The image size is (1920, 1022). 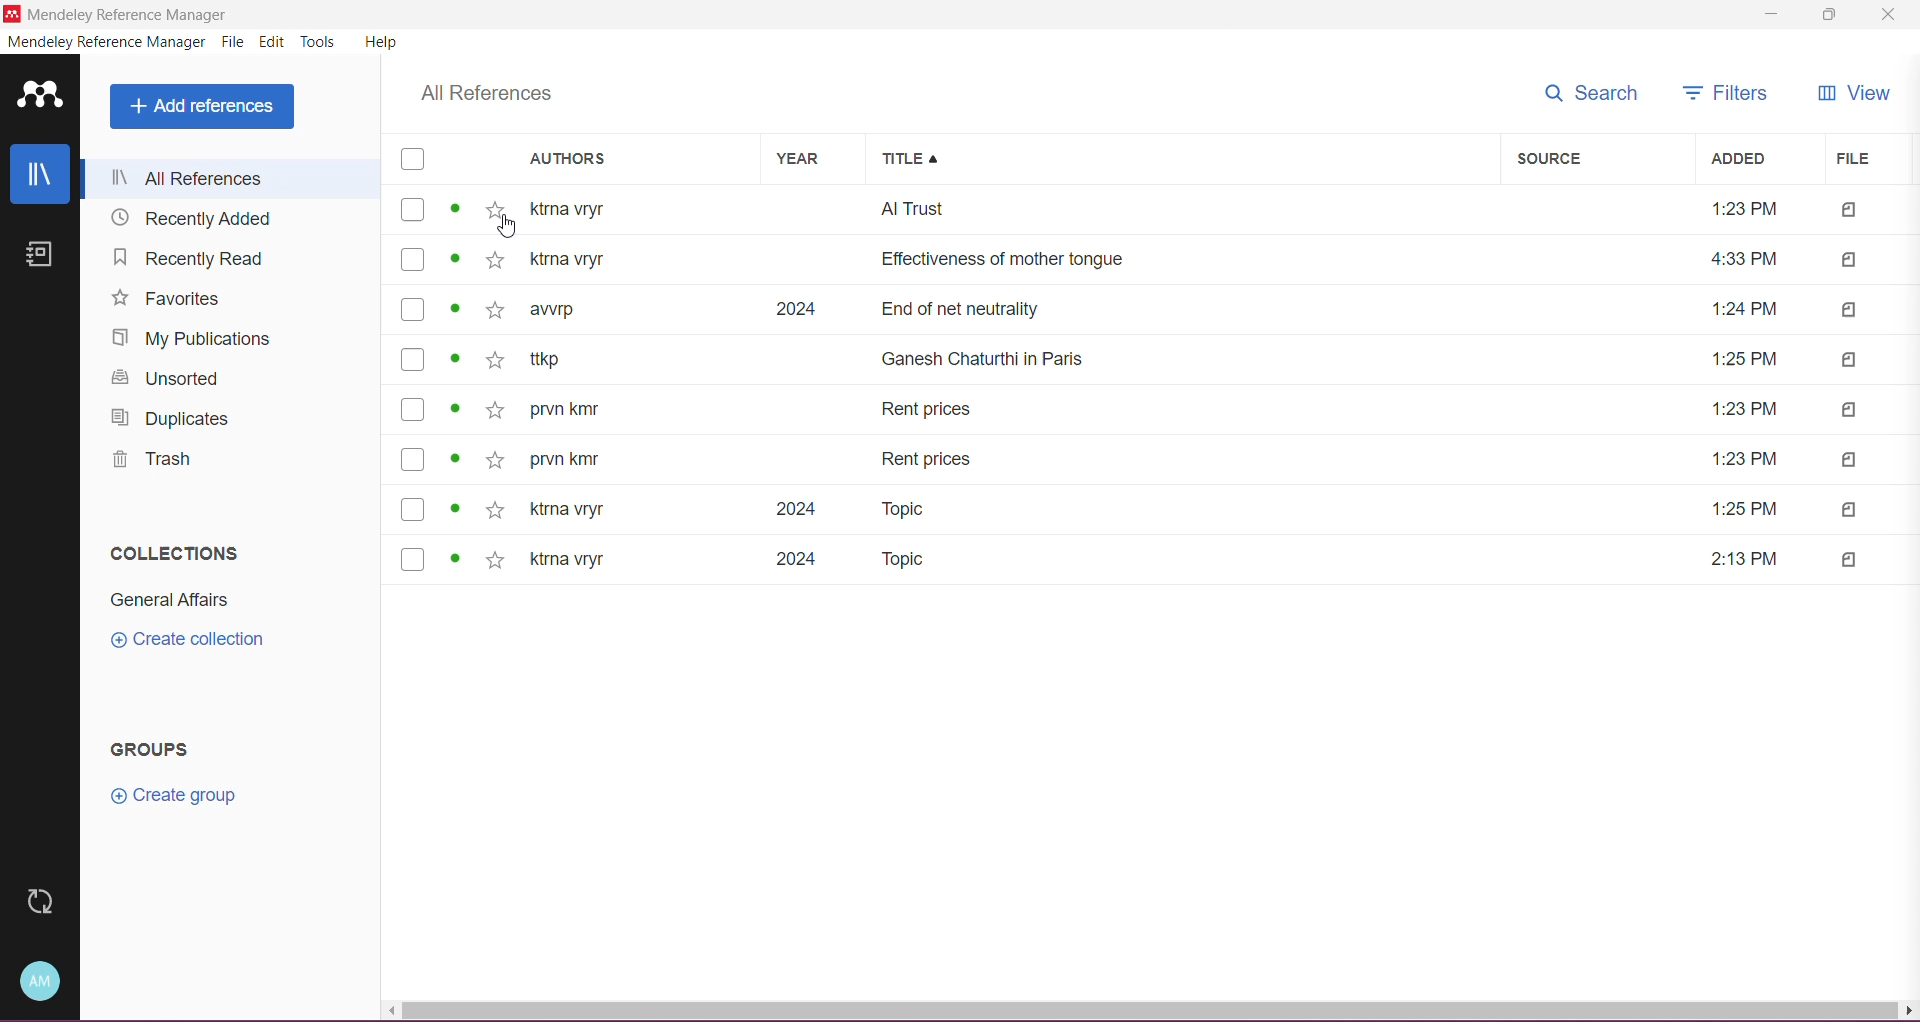 I want to click on Click to see more details, so click(x=455, y=457).